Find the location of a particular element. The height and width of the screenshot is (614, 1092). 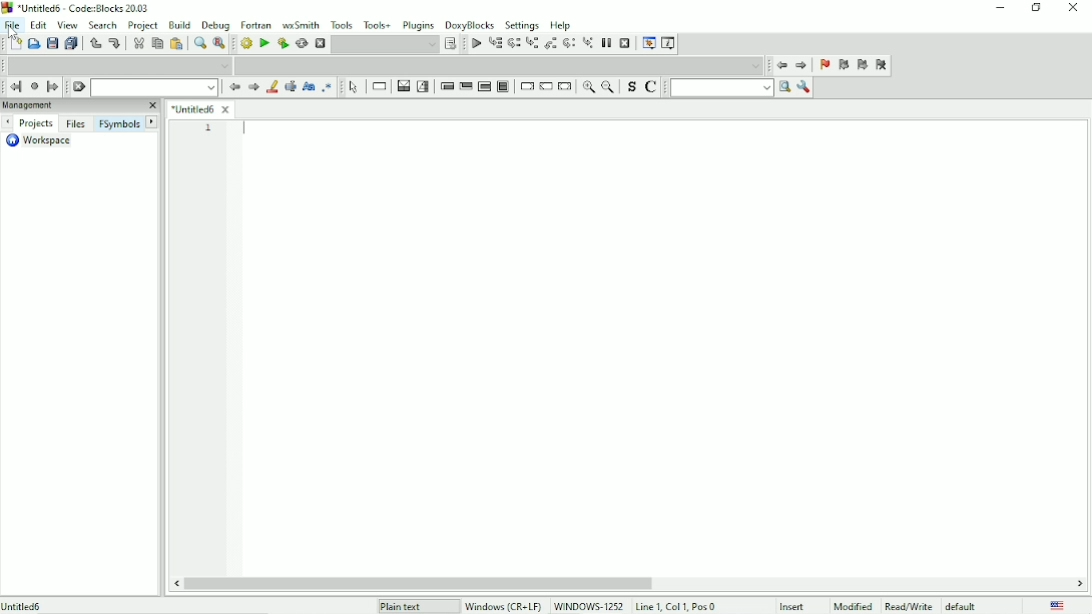

undo is located at coordinates (95, 43).